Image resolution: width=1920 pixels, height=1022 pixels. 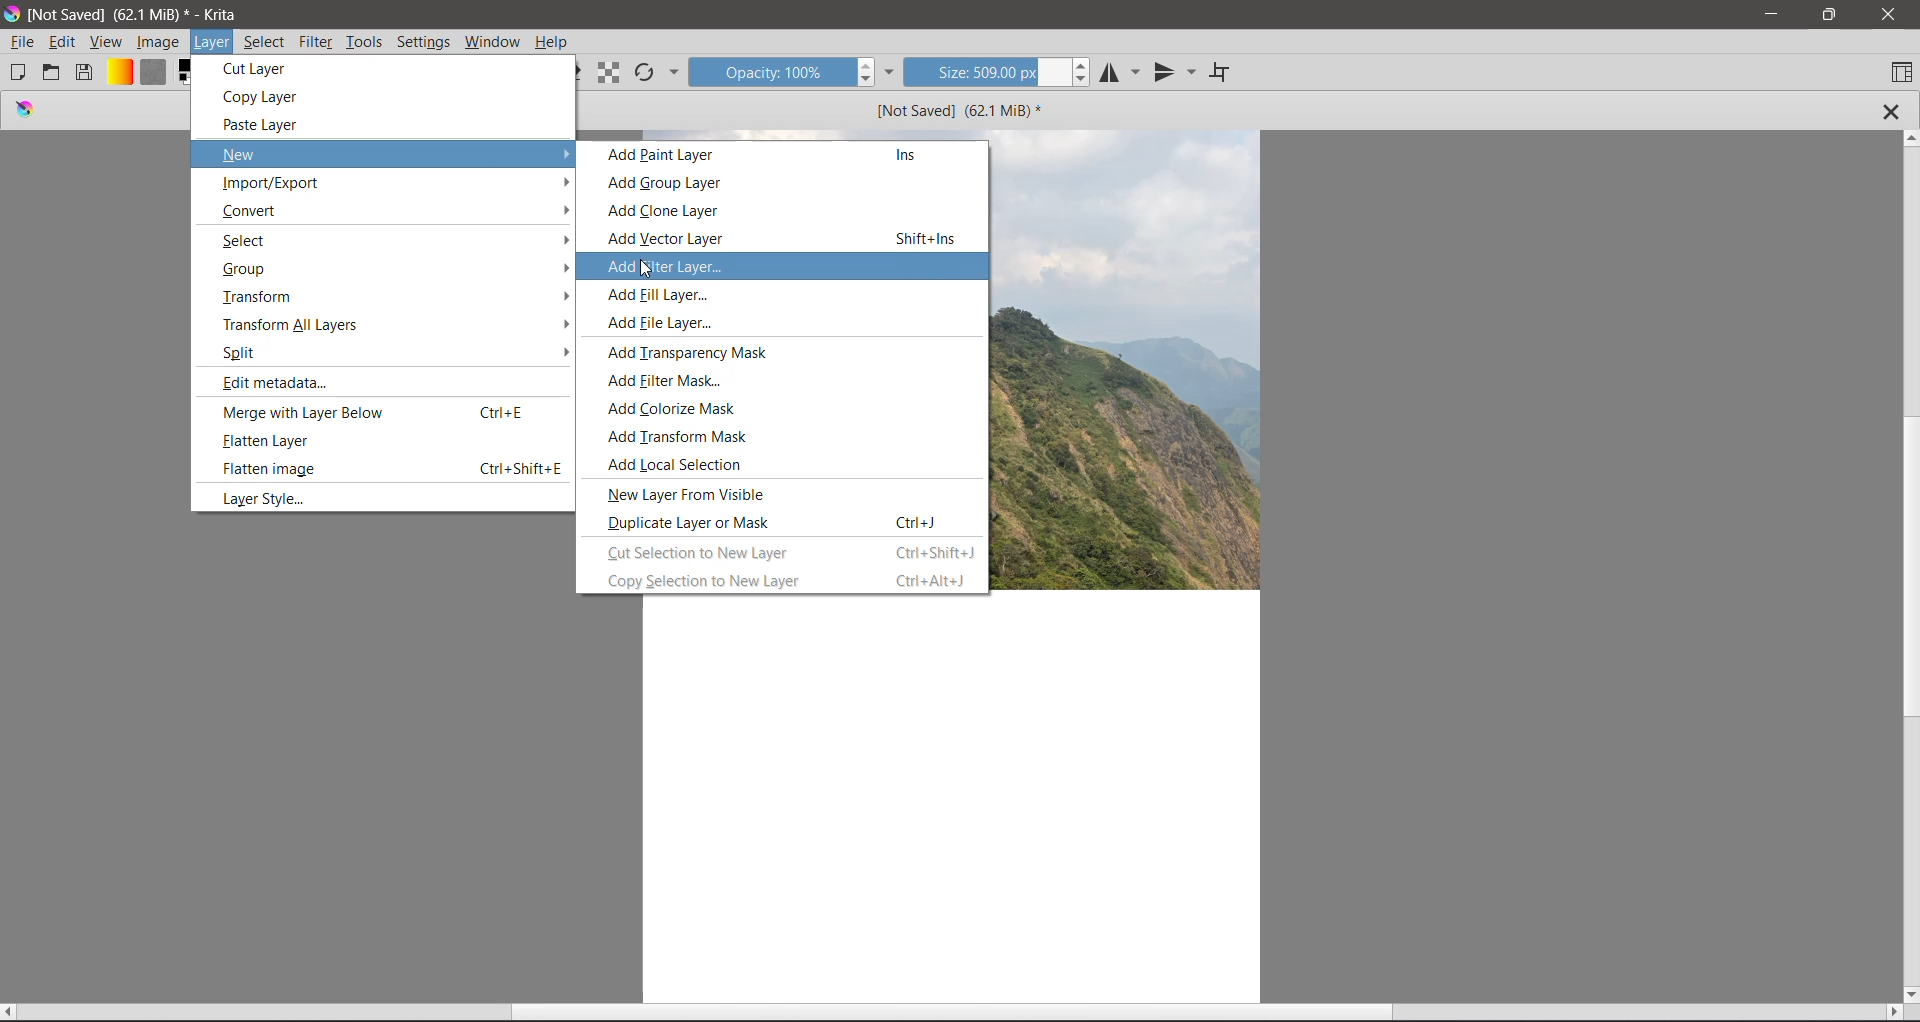 What do you see at coordinates (22, 42) in the screenshot?
I see `File` at bounding box center [22, 42].